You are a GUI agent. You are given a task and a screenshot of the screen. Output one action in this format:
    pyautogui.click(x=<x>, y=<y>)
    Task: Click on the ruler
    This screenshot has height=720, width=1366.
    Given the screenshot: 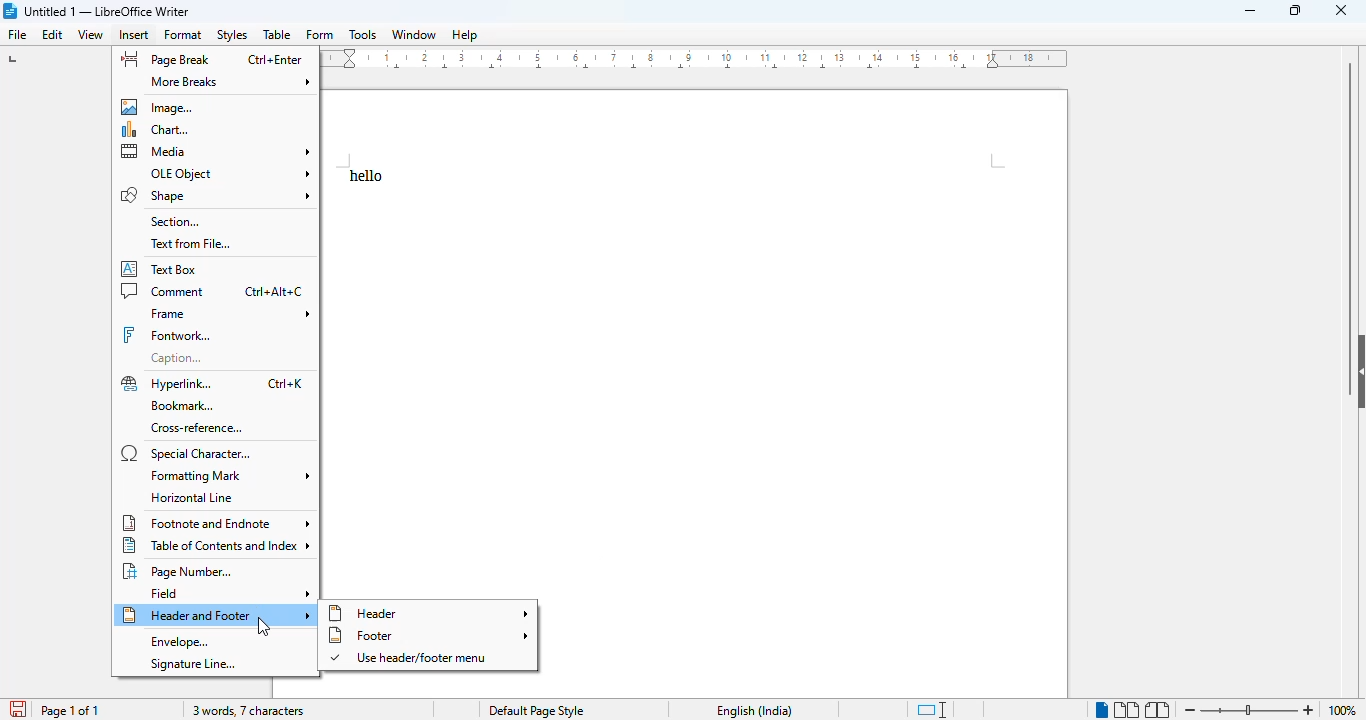 What is the action you would take?
    pyautogui.click(x=696, y=58)
    